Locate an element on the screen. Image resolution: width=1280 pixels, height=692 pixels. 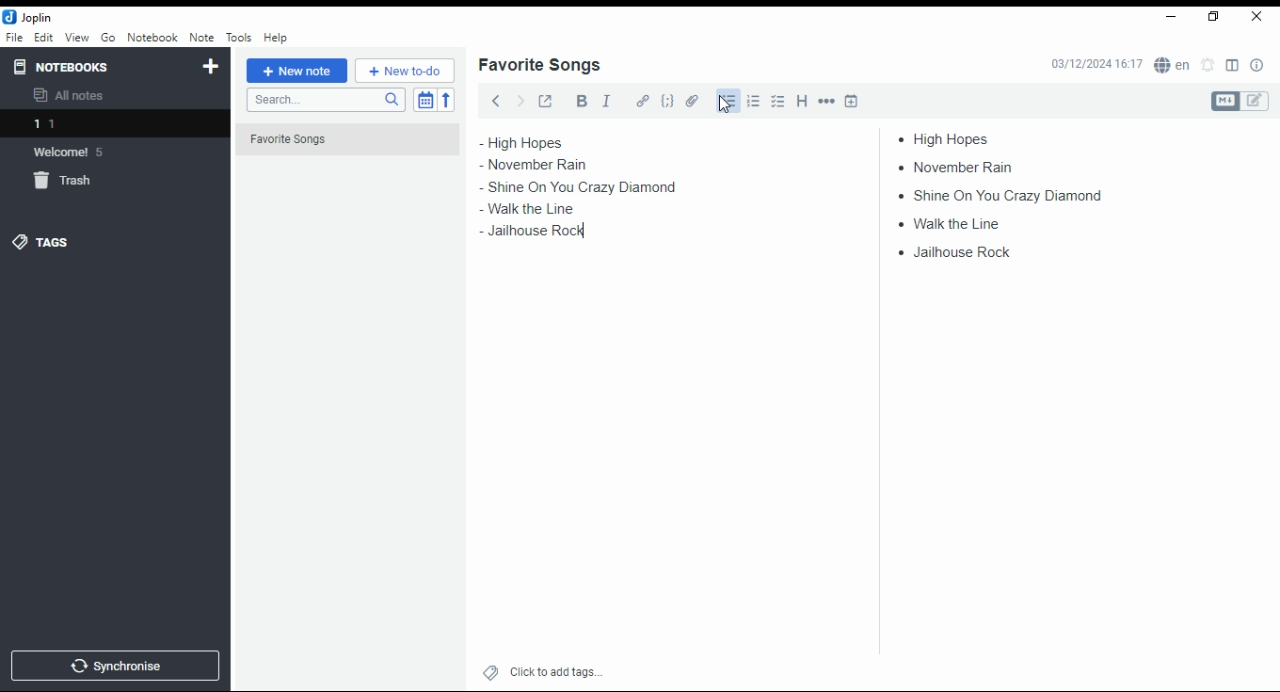
spell checker is located at coordinates (1174, 64).